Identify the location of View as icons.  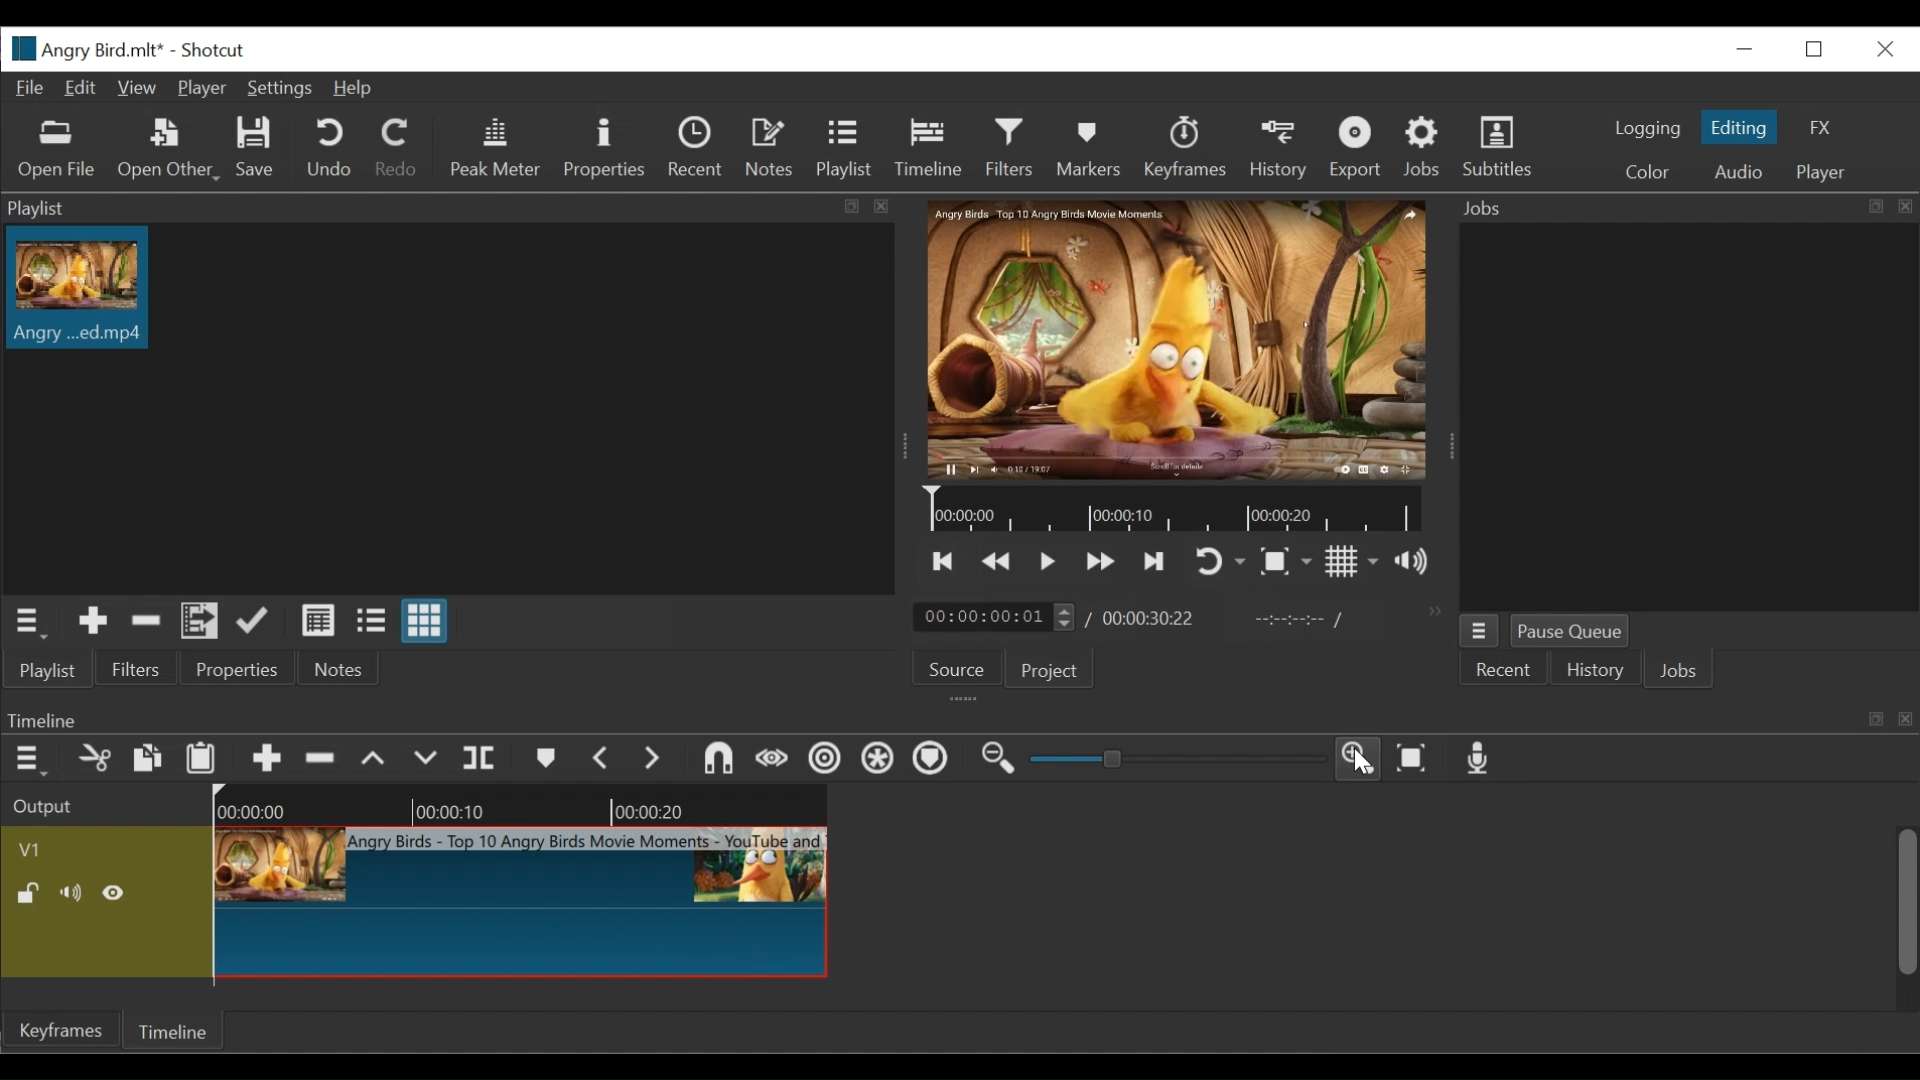
(427, 621).